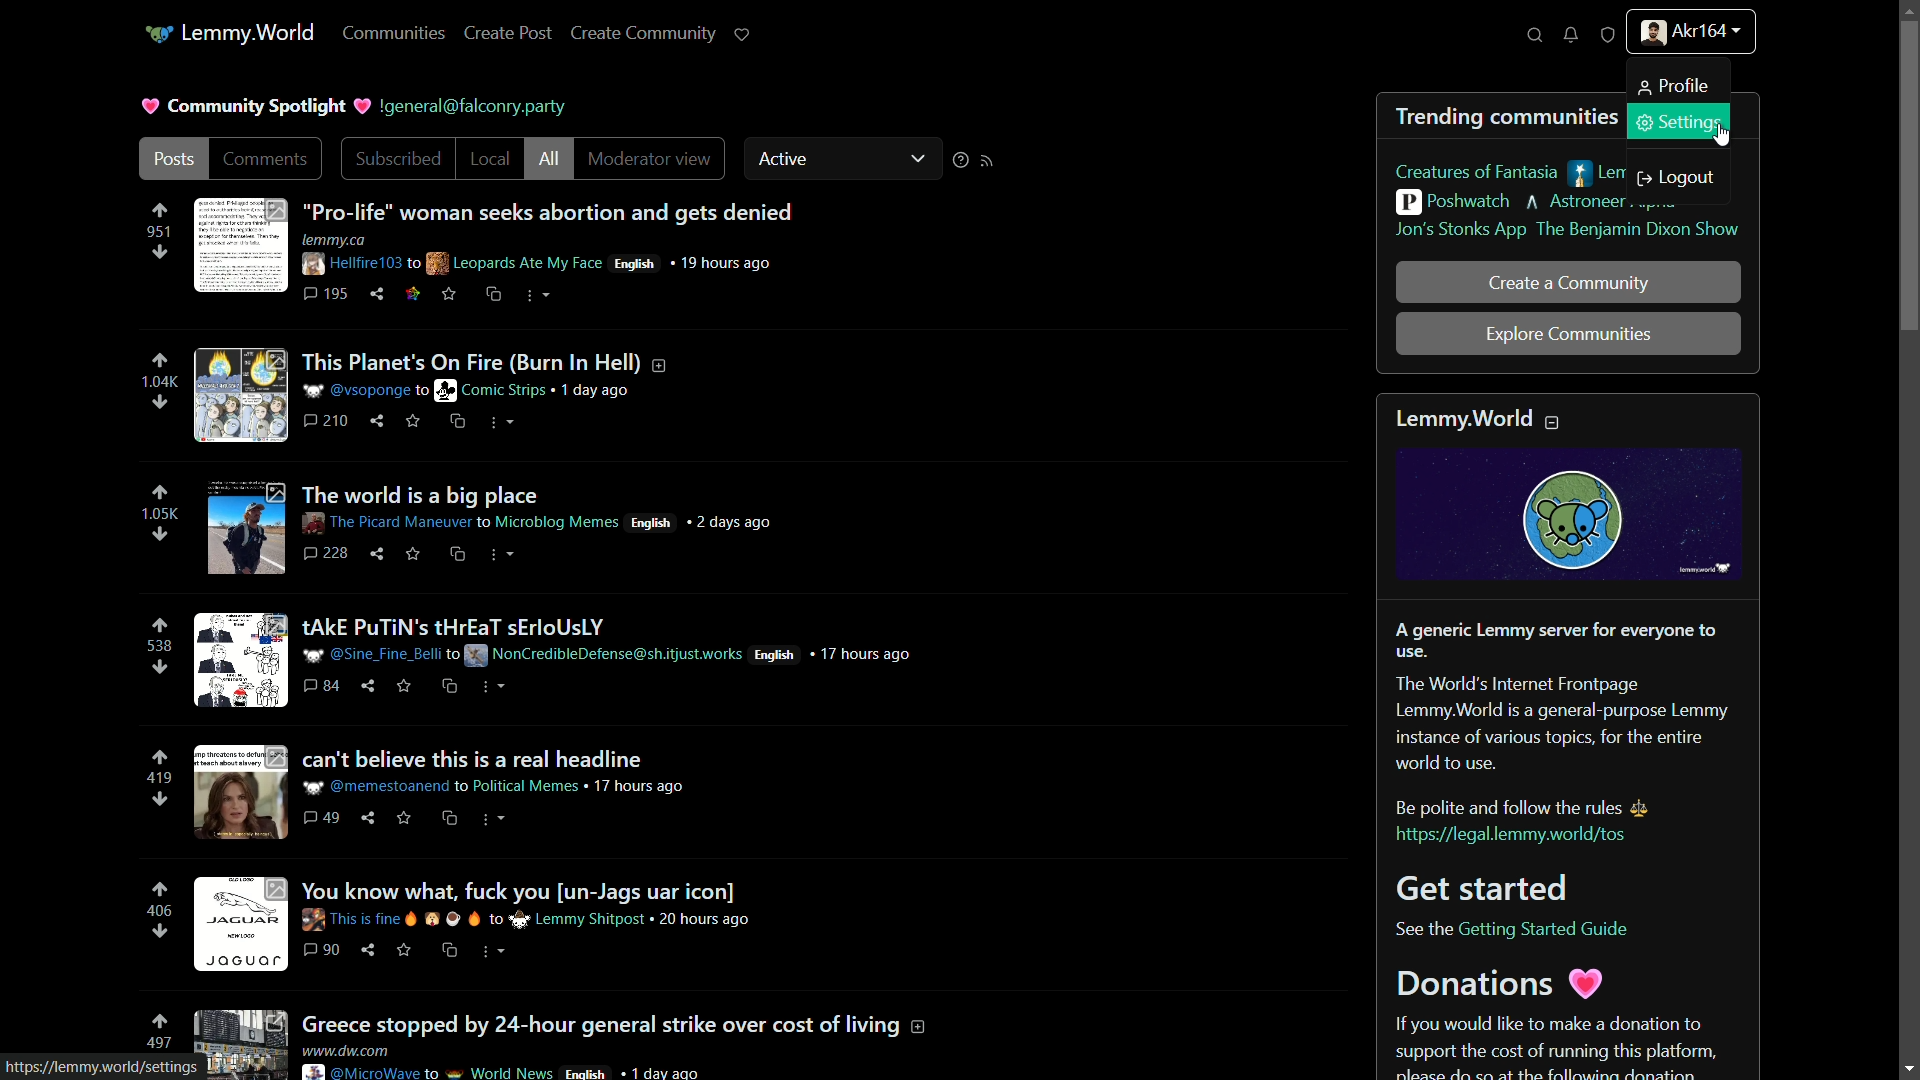 Image resolution: width=1920 pixels, height=1080 pixels. I want to click on number of vote, so click(158, 648).